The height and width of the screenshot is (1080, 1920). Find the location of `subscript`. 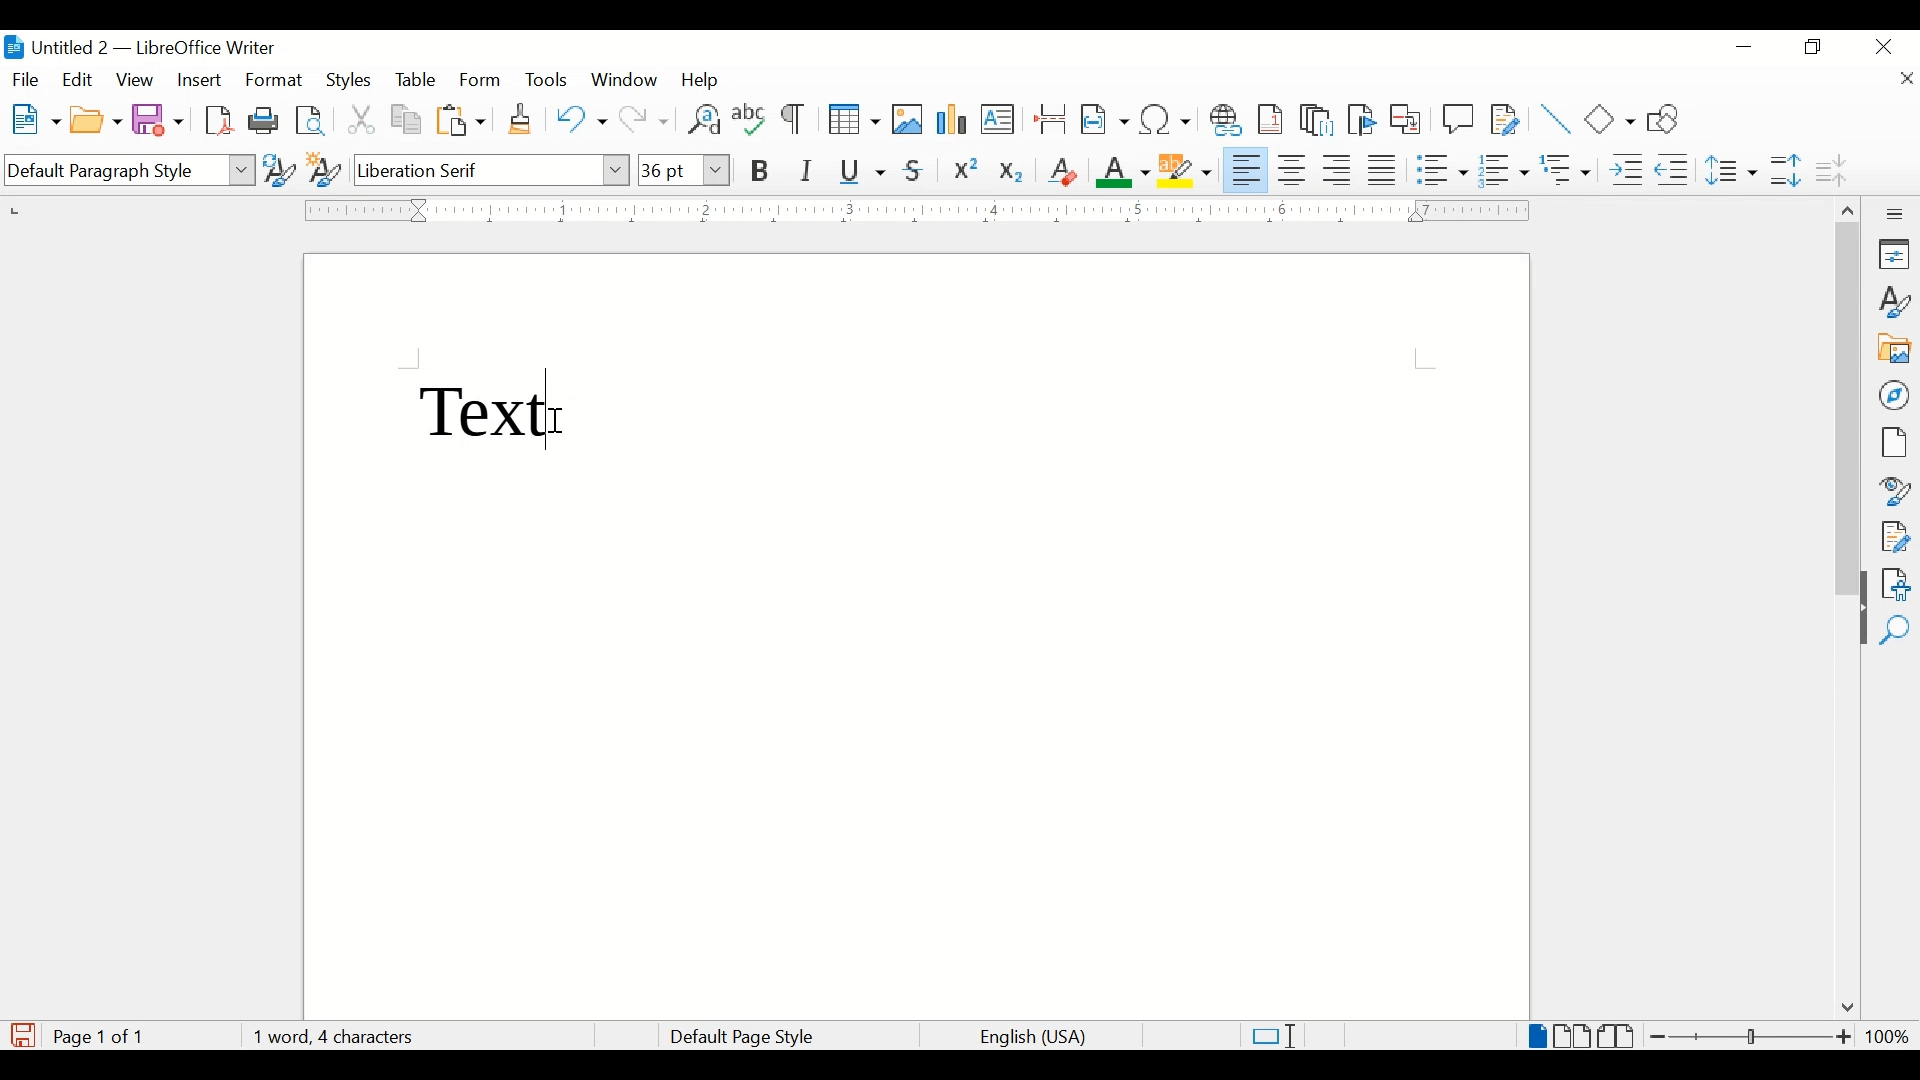

subscript is located at coordinates (1013, 175).